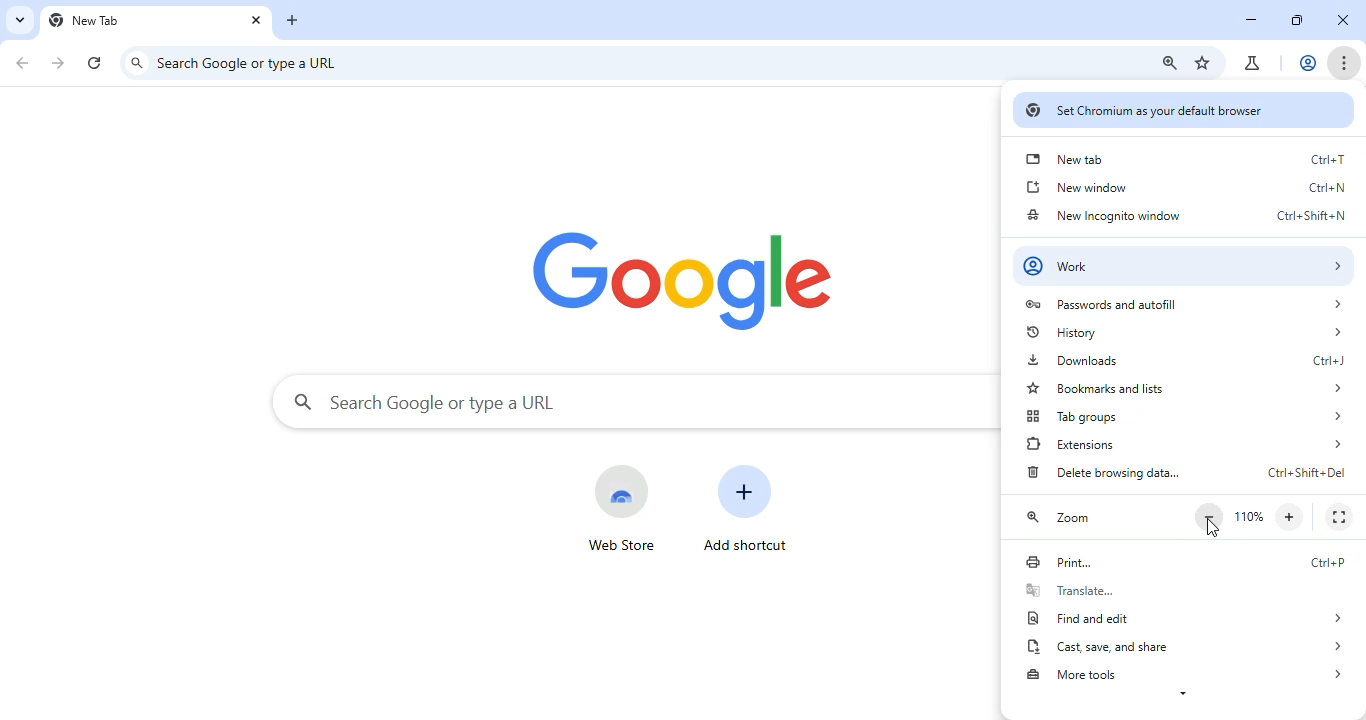 This screenshot has width=1366, height=720. What do you see at coordinates (22, 61) in the screenshot?
I see `go back` at bounding box center [22, 61].